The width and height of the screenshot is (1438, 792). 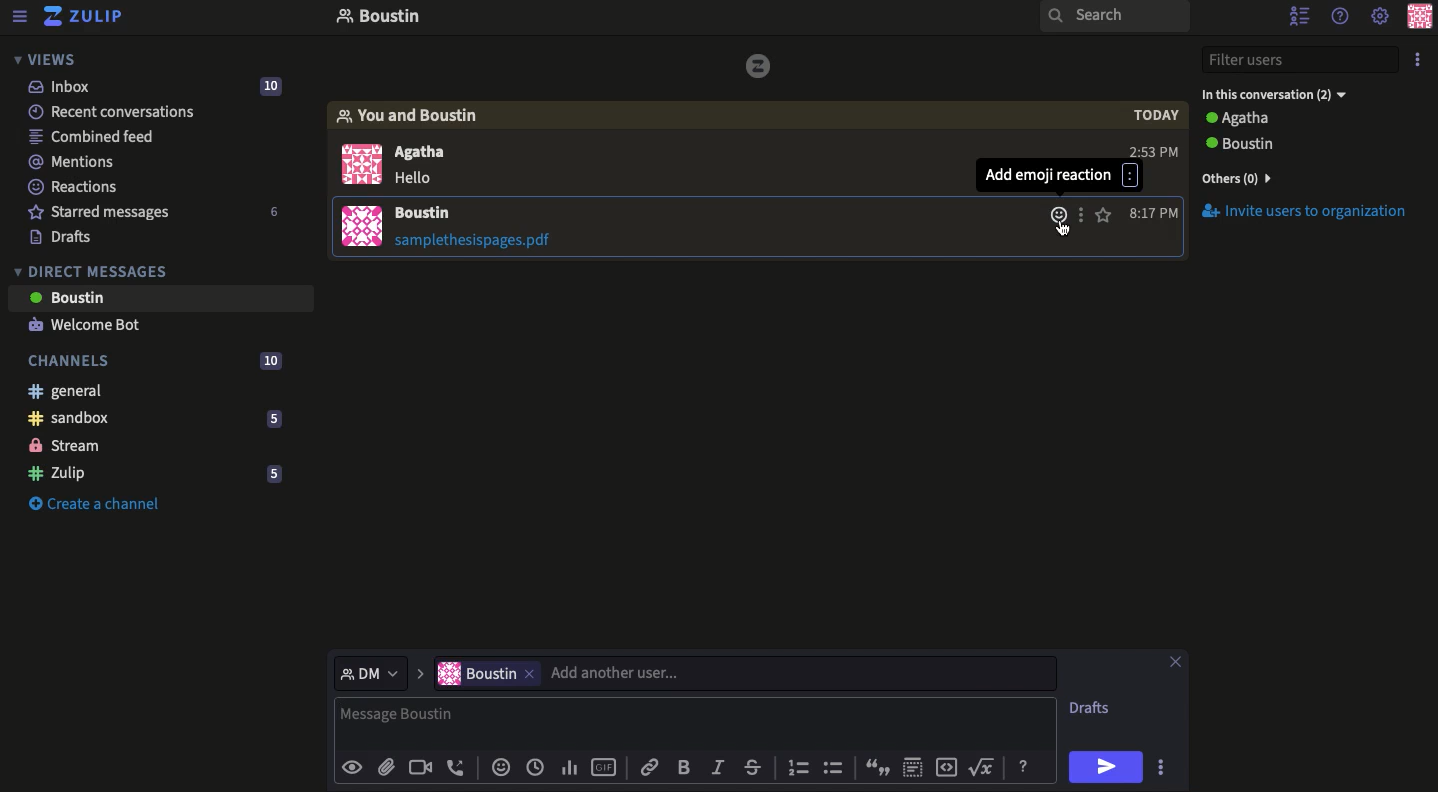 I want to click on display picture, so click(x=361, y=163).